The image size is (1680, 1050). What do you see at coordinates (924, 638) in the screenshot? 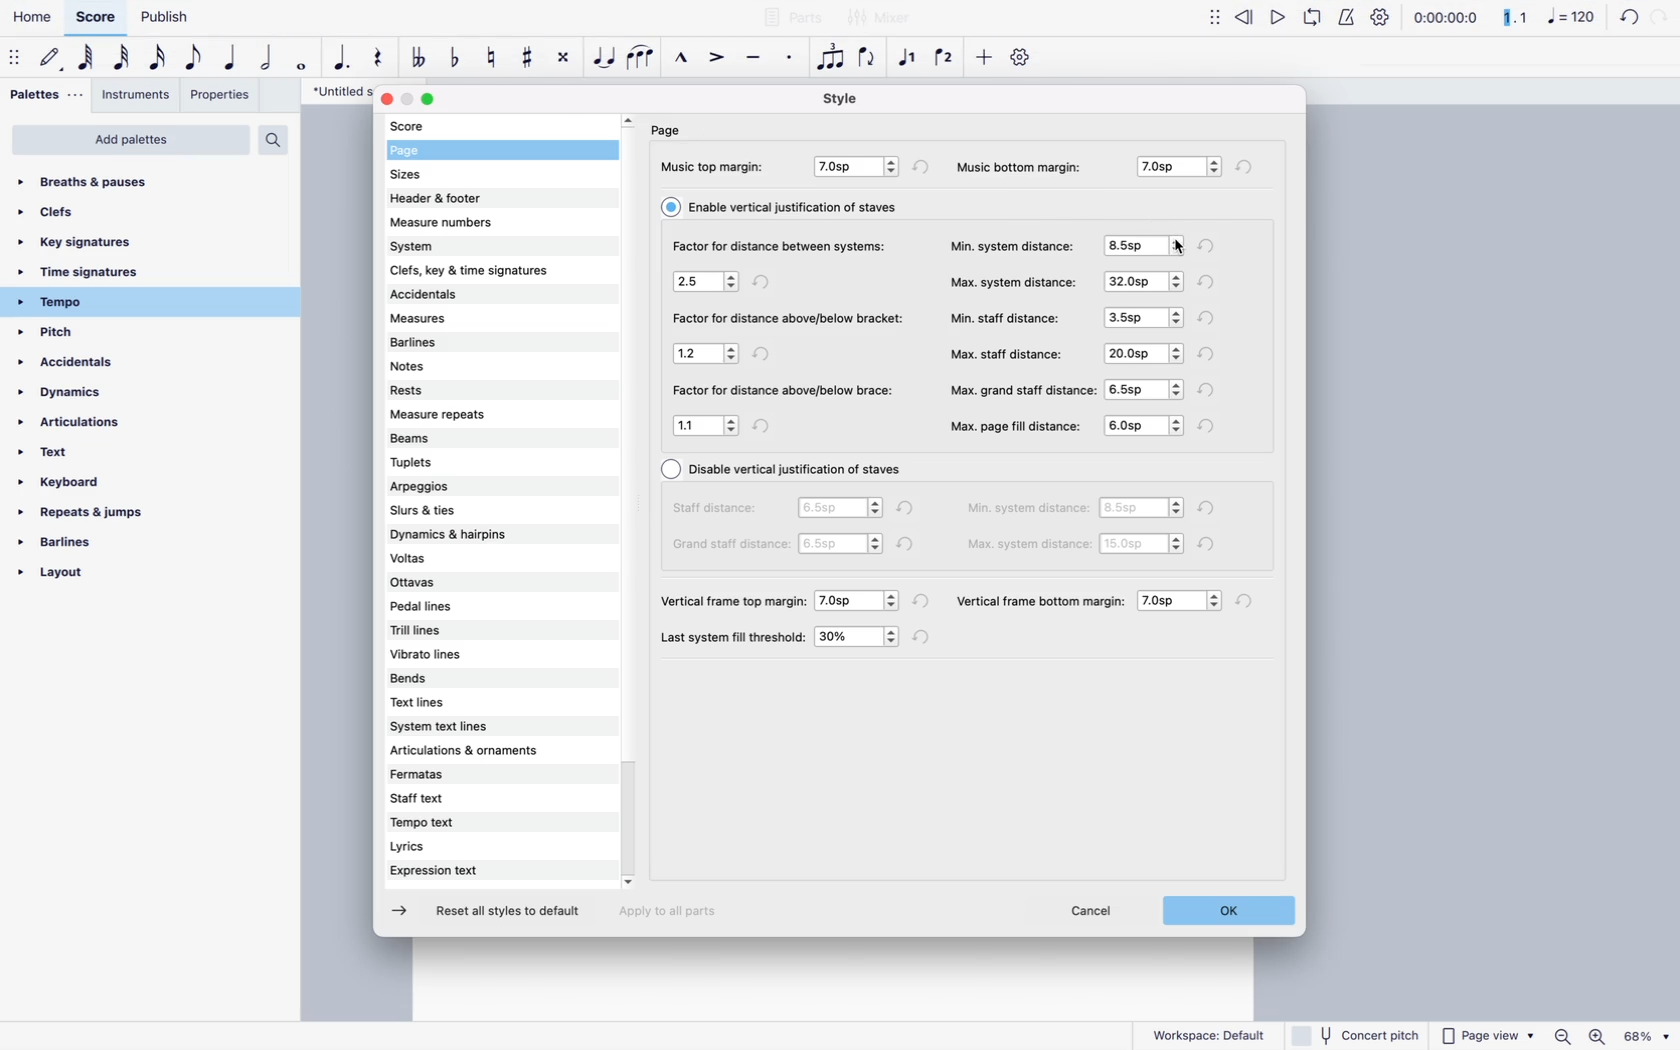
I see `refresh` at bounding box center [924, 638].